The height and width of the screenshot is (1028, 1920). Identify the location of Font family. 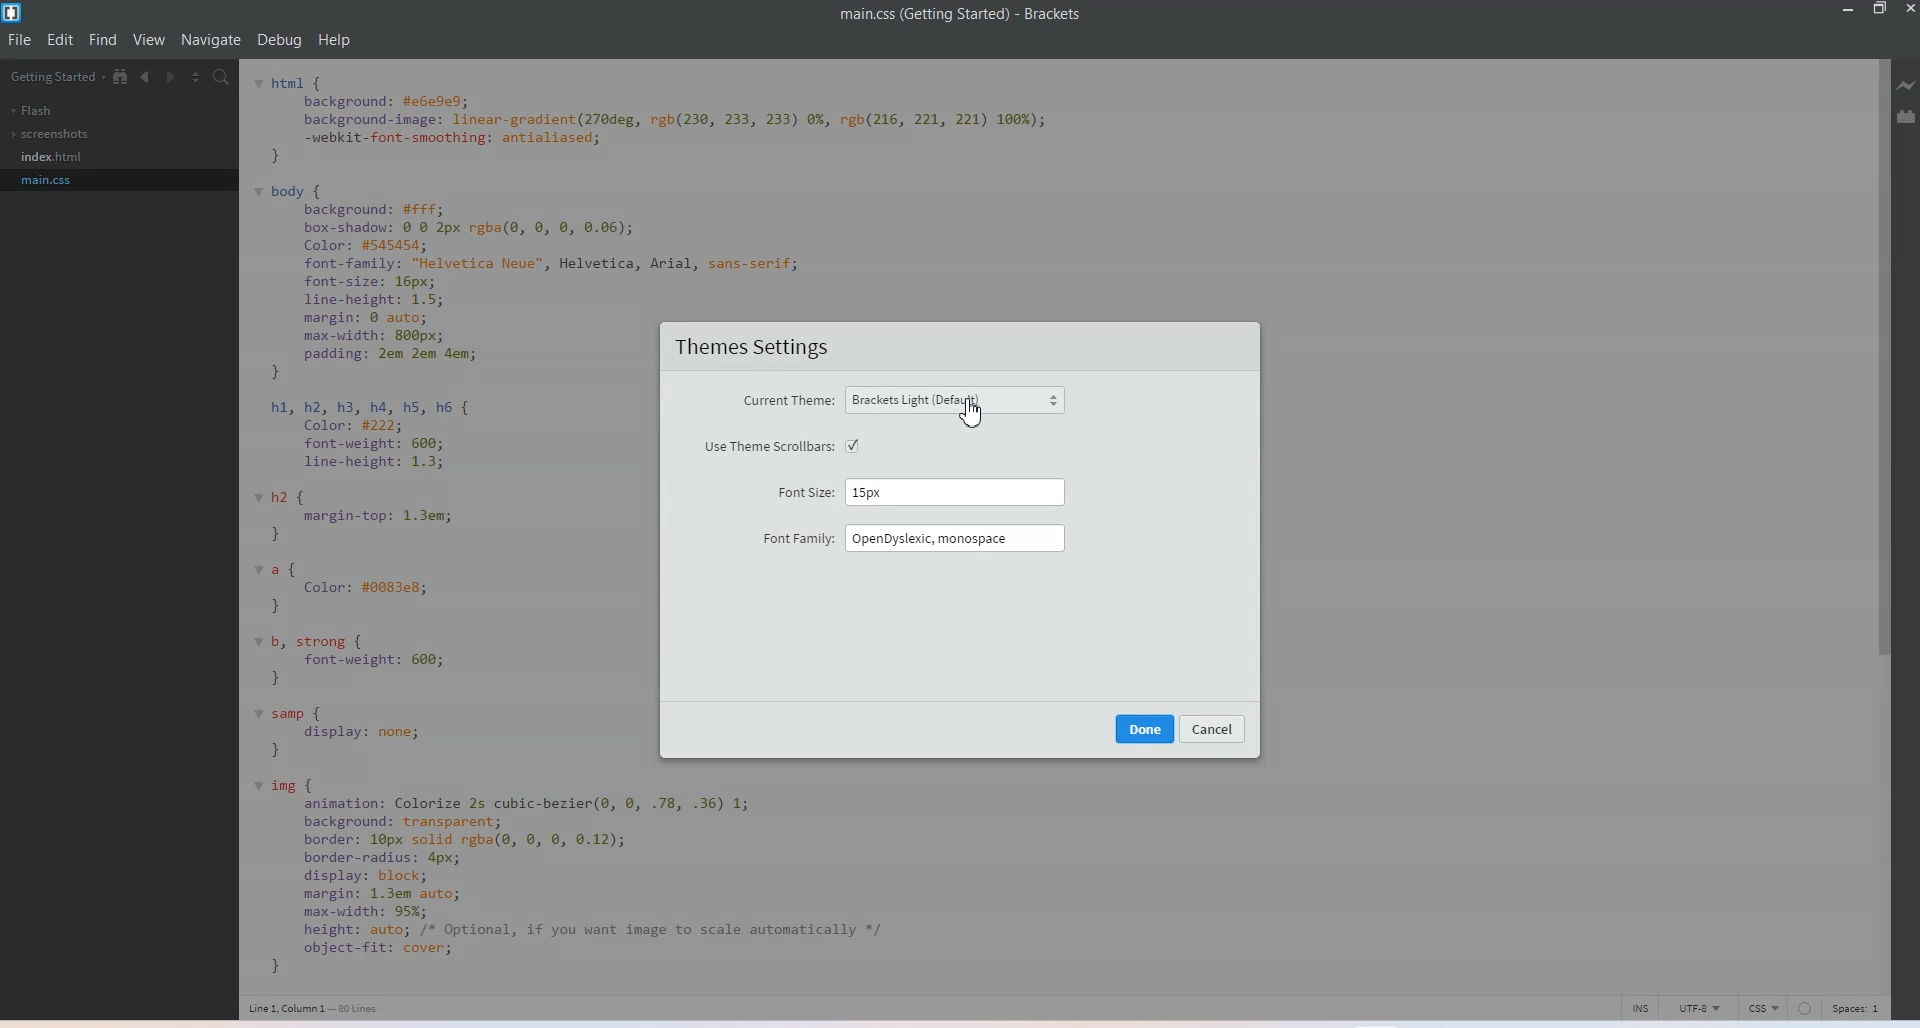
(914, 539).